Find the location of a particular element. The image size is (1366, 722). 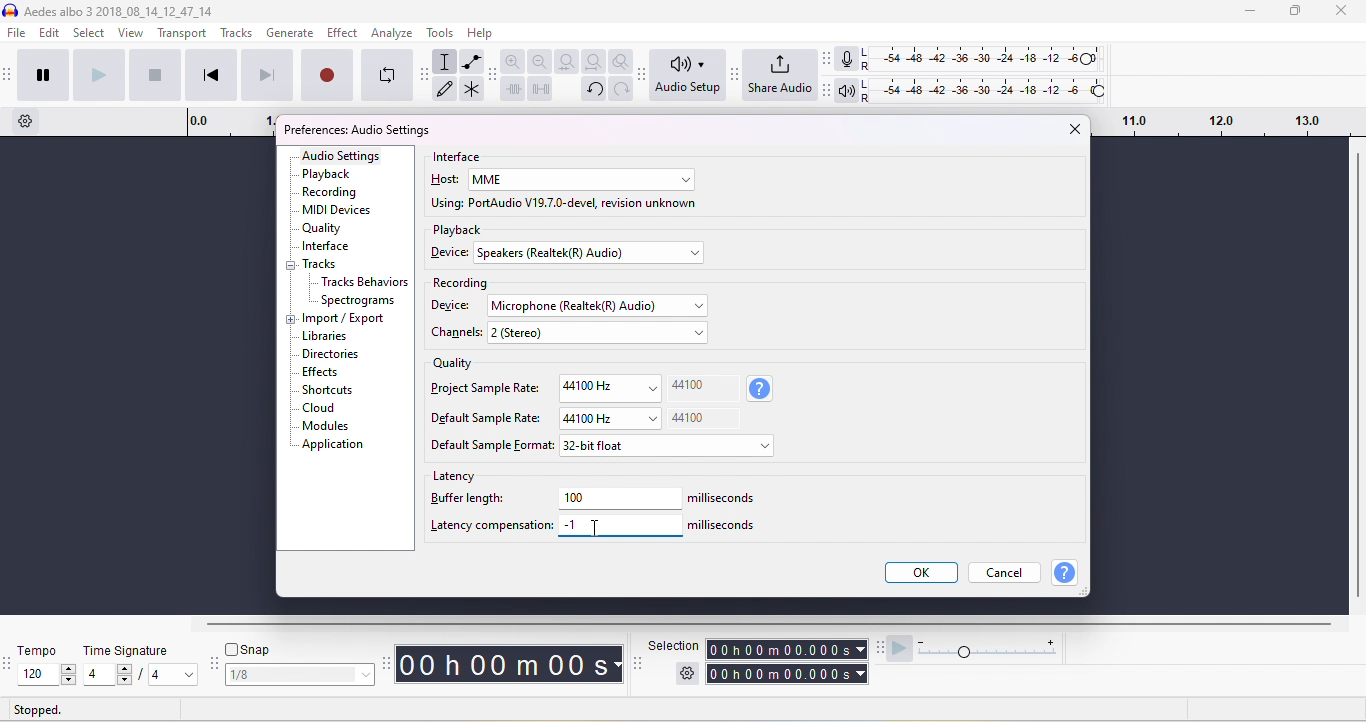

modules is located at coordinates (324, 426).